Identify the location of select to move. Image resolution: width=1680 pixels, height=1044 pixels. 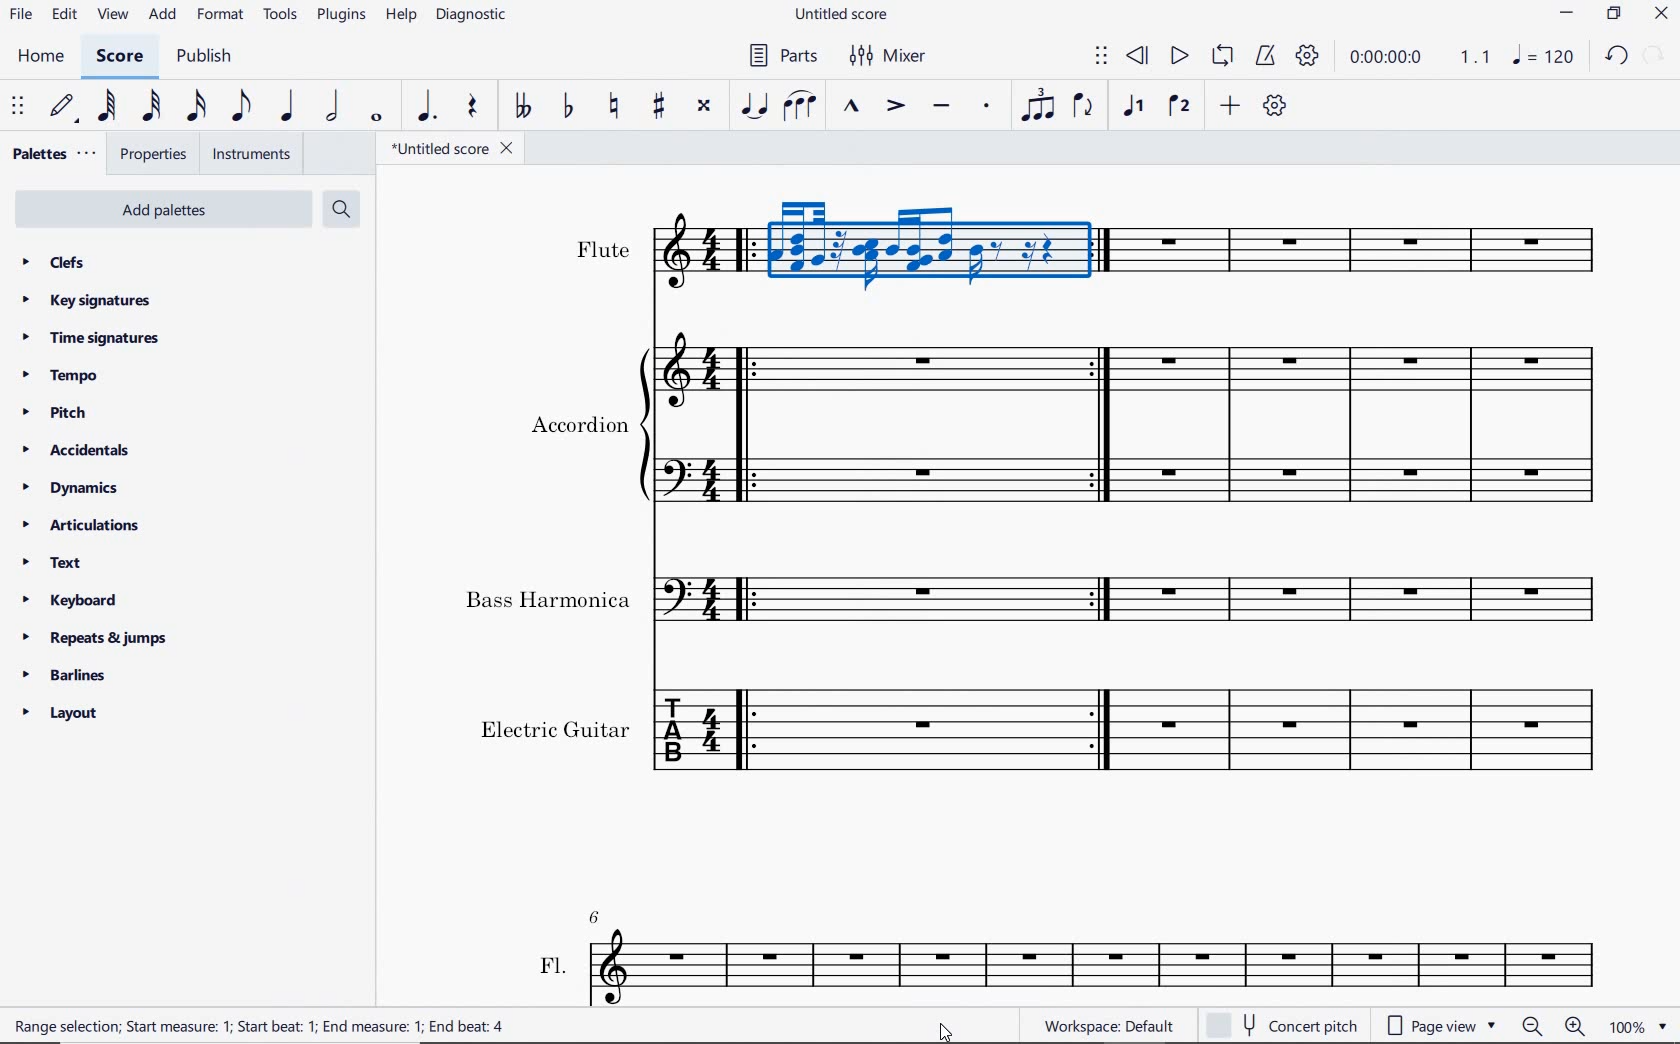
(16, 107).